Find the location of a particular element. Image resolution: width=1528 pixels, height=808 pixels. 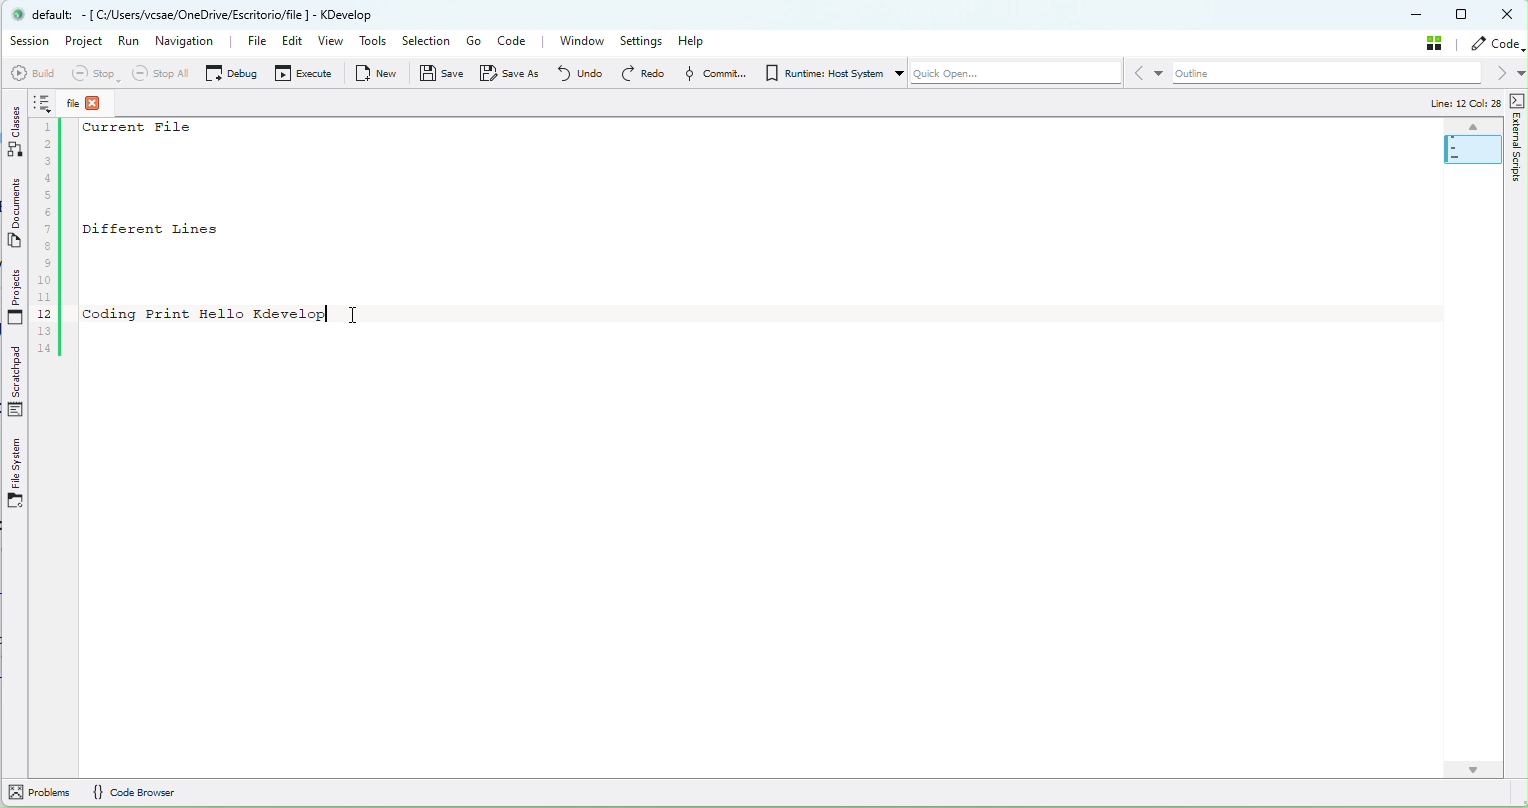

Go is located at coordinates (473, 41).